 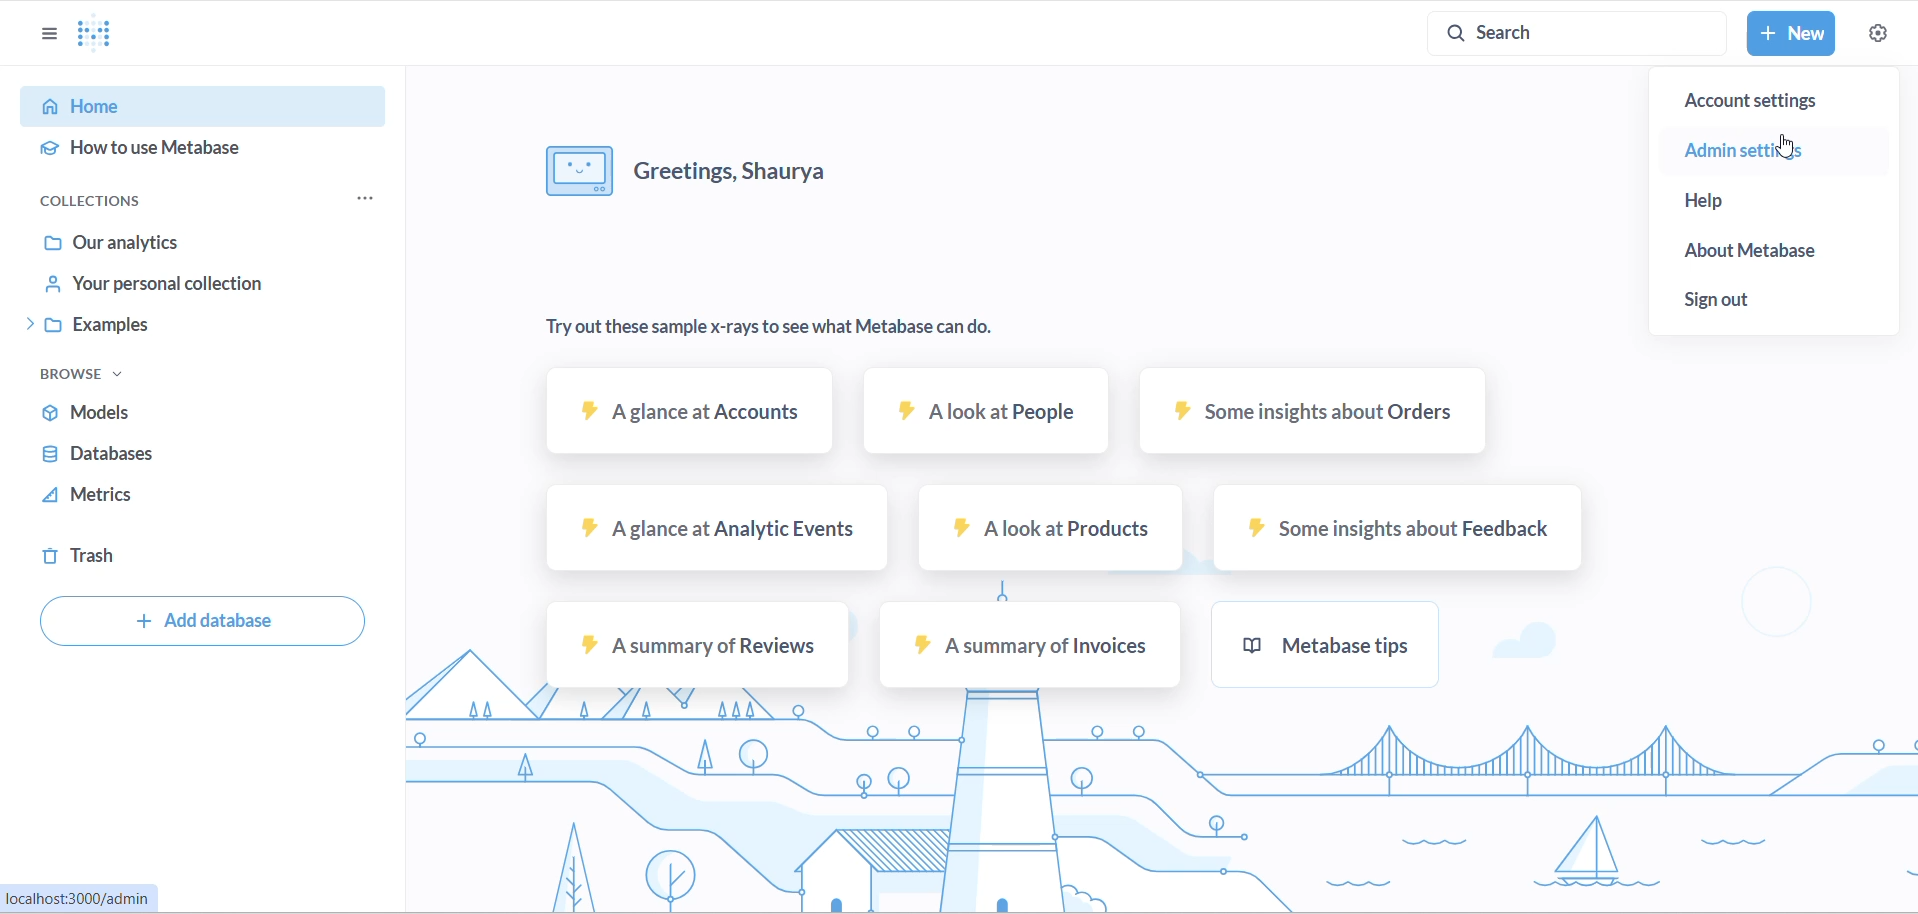 What do you see at coordinates (375, 197) in the screenshot?
I see `collections options` at bounding box center [375, 197].